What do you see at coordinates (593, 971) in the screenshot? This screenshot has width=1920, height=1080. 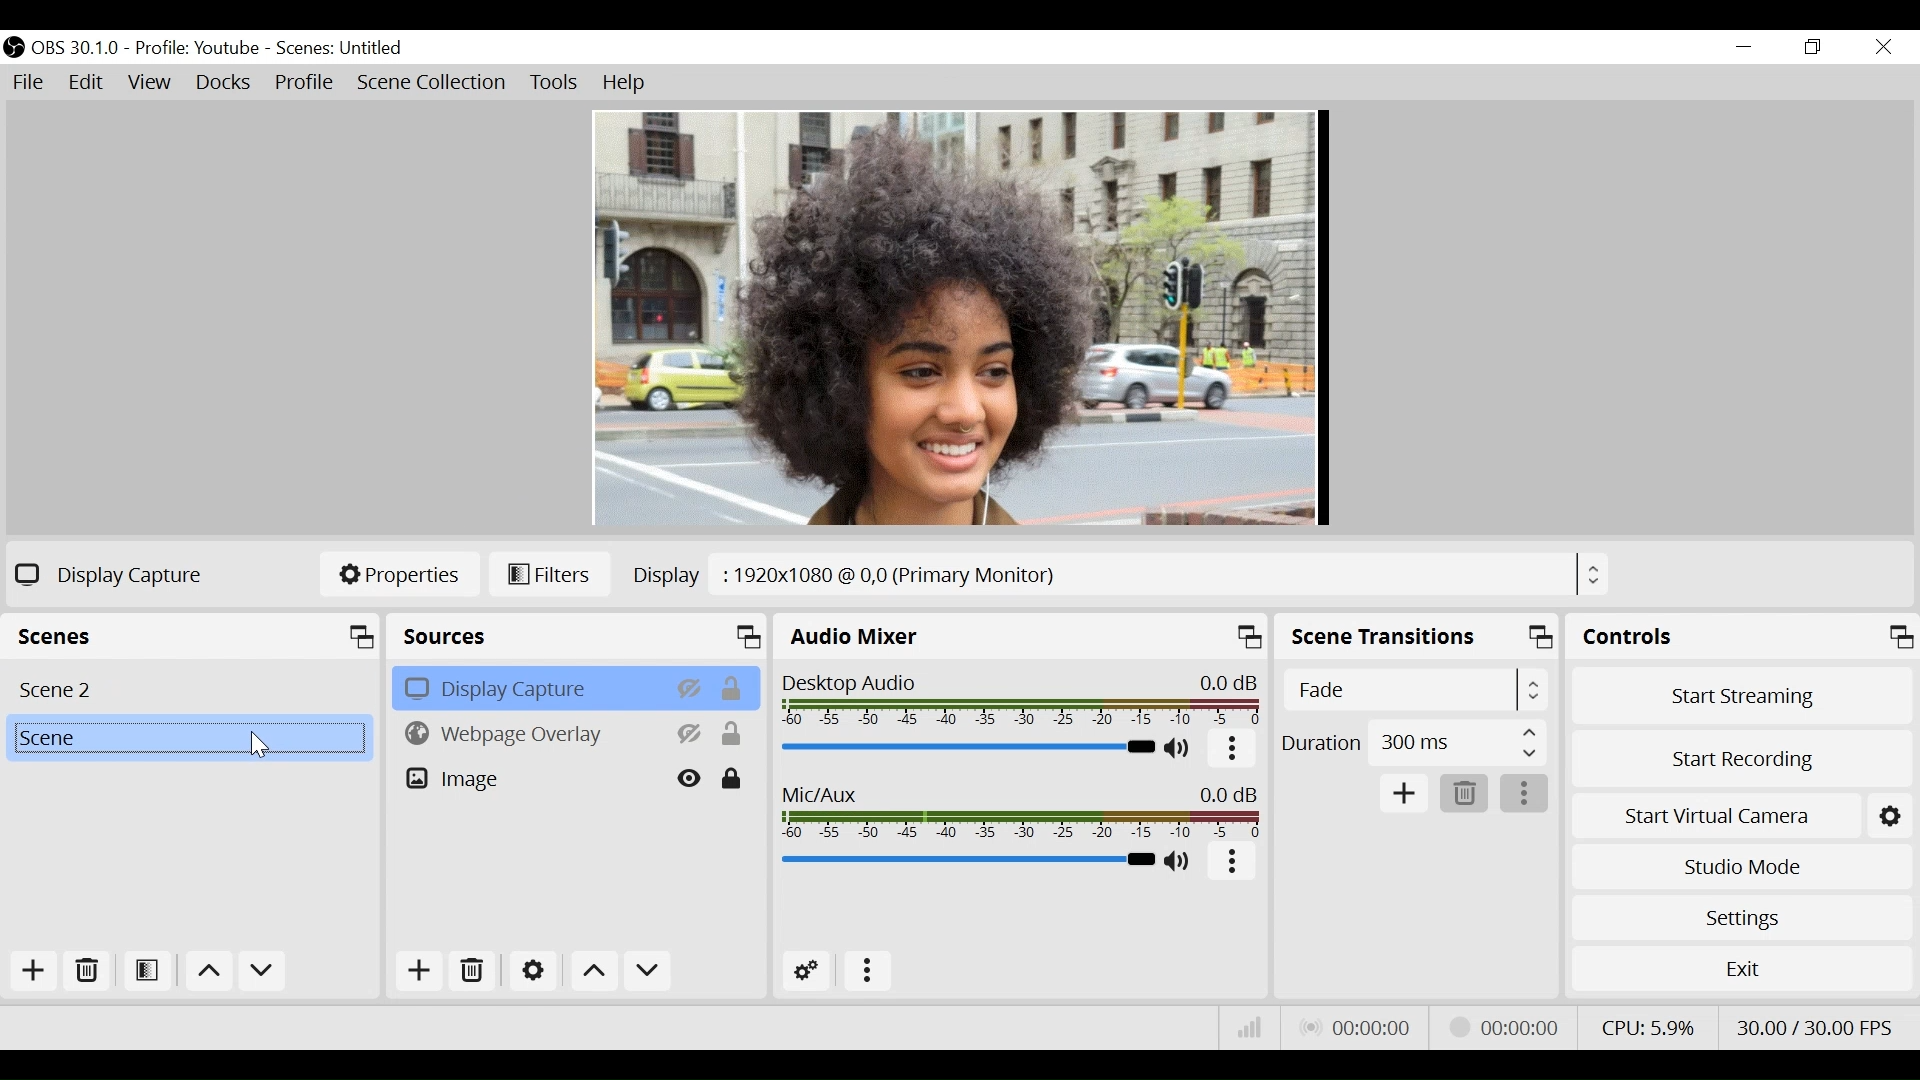 I see `Move up` at bounding box center [593, 971].